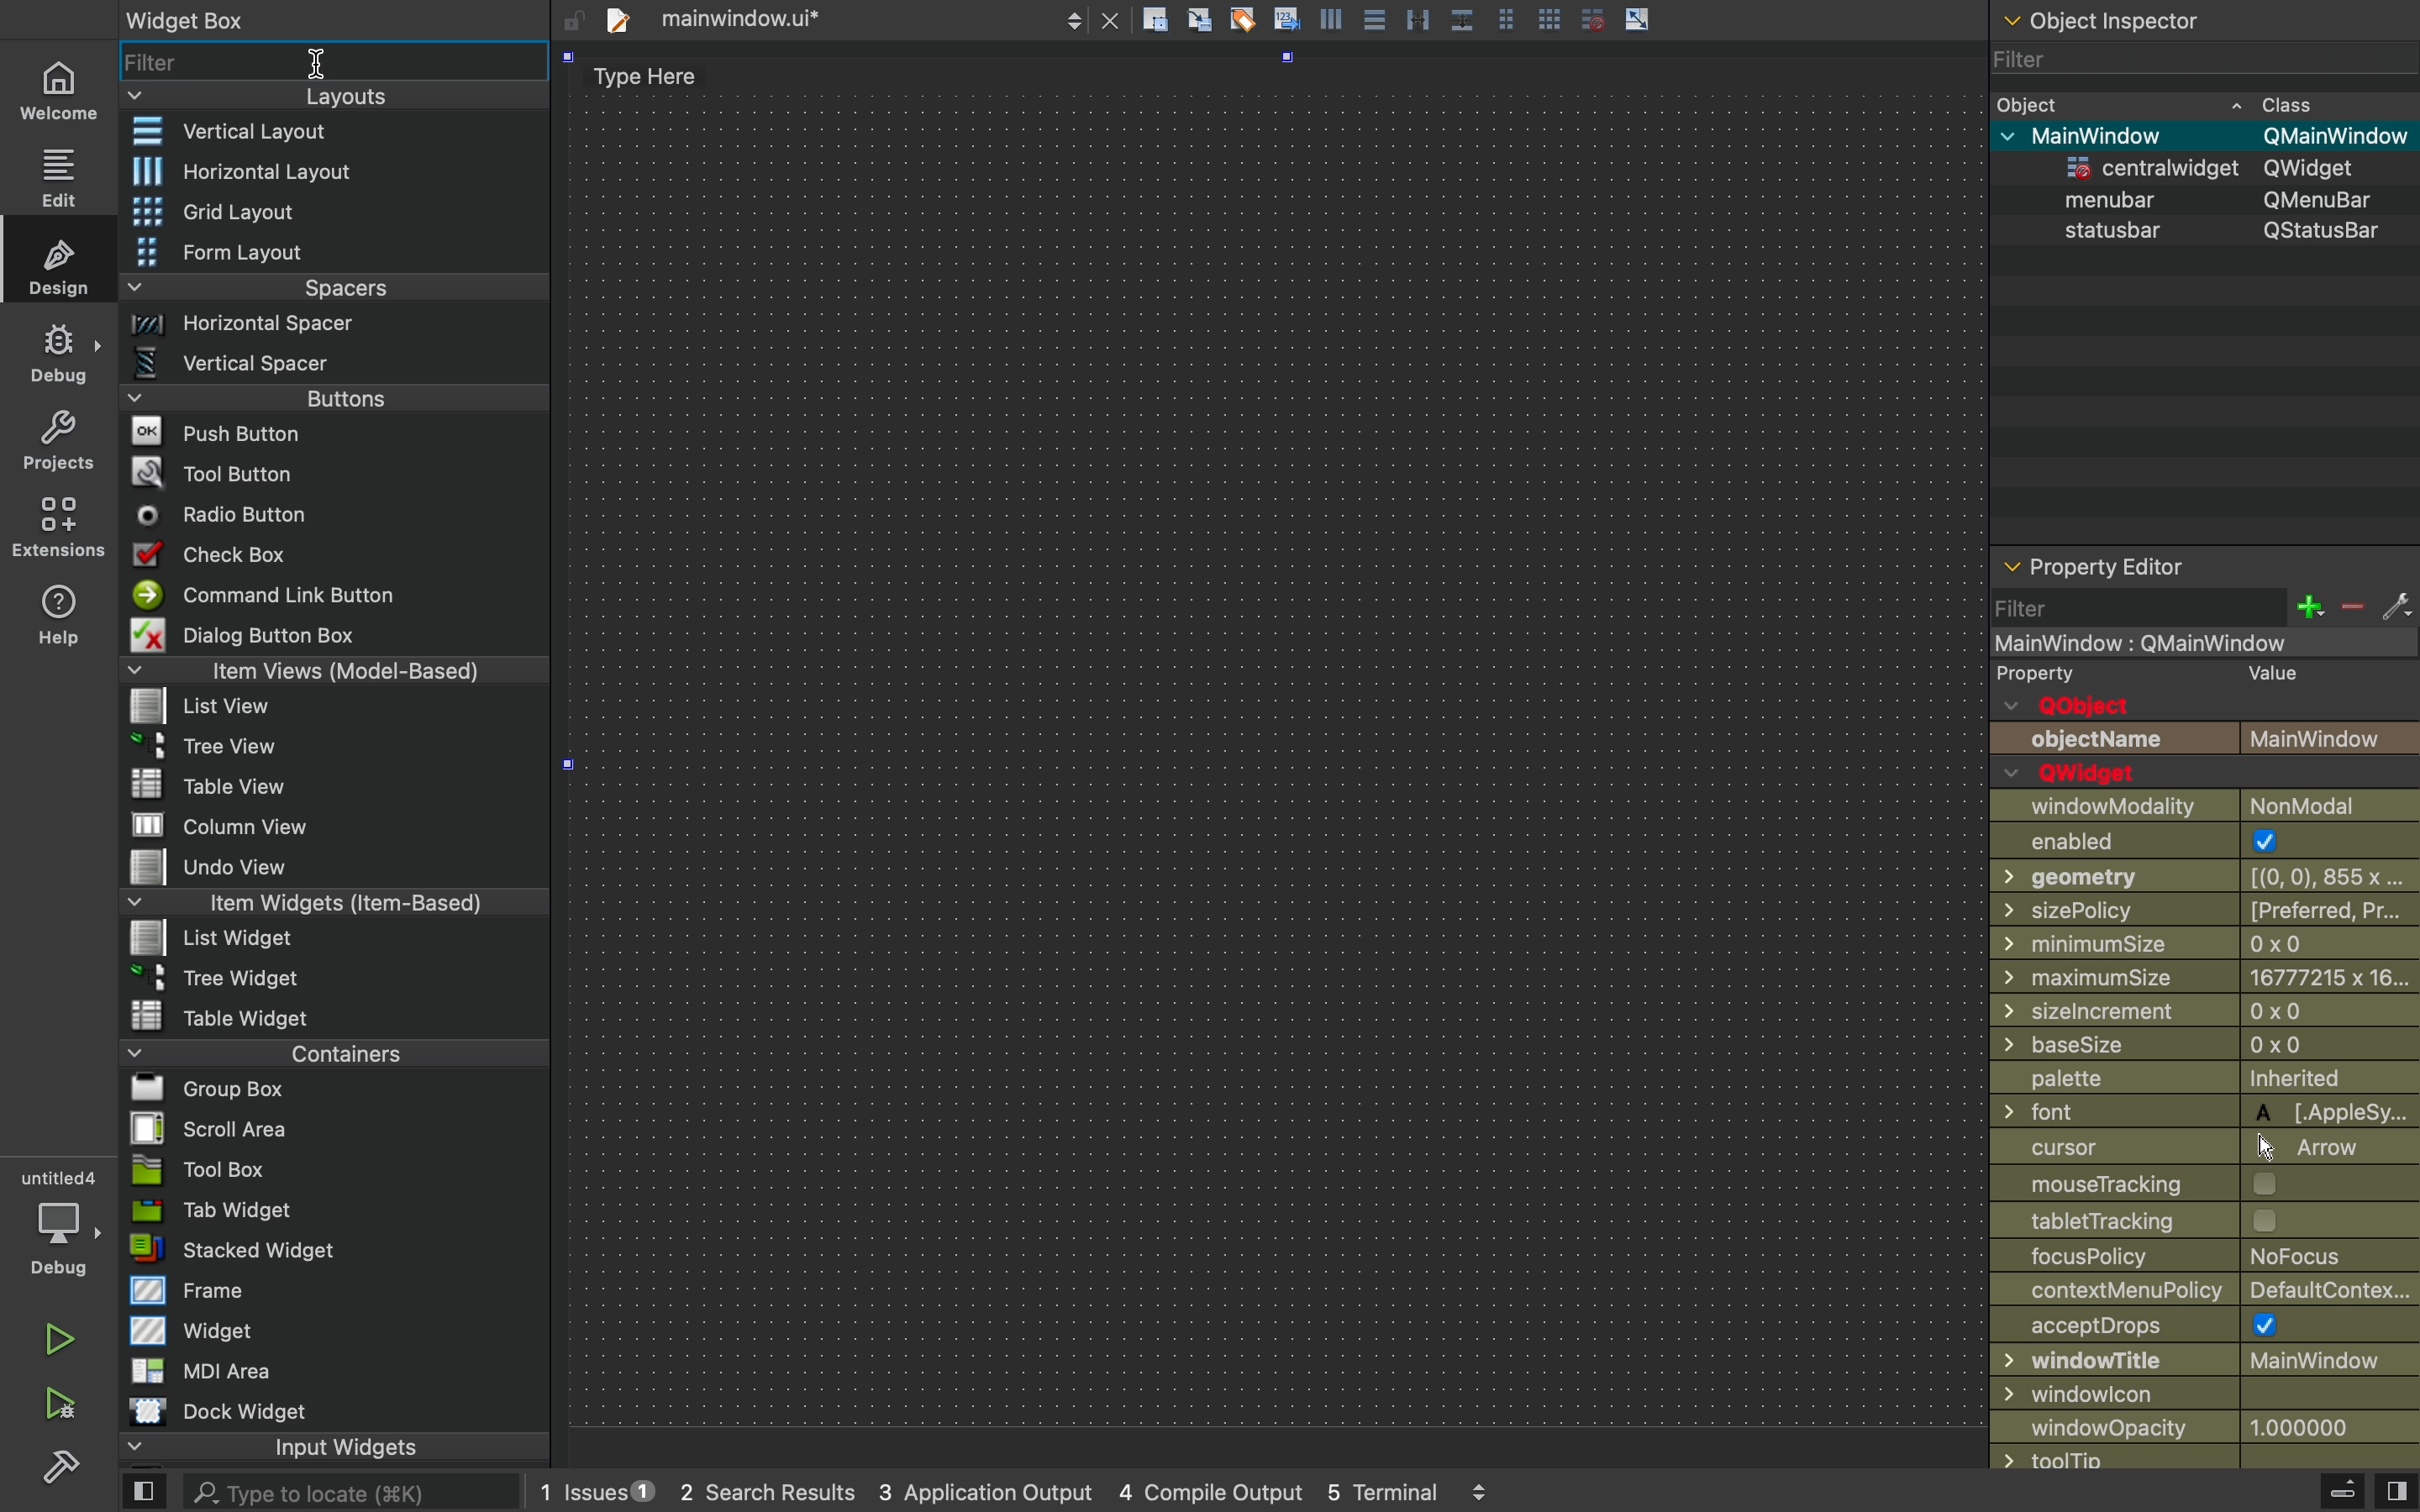 The width and height of the screenshot is (2420, 1512). What do you see at coordinates (358, 1490) in the screenshot?
I see `search ` at bounding box center [358, 1490].